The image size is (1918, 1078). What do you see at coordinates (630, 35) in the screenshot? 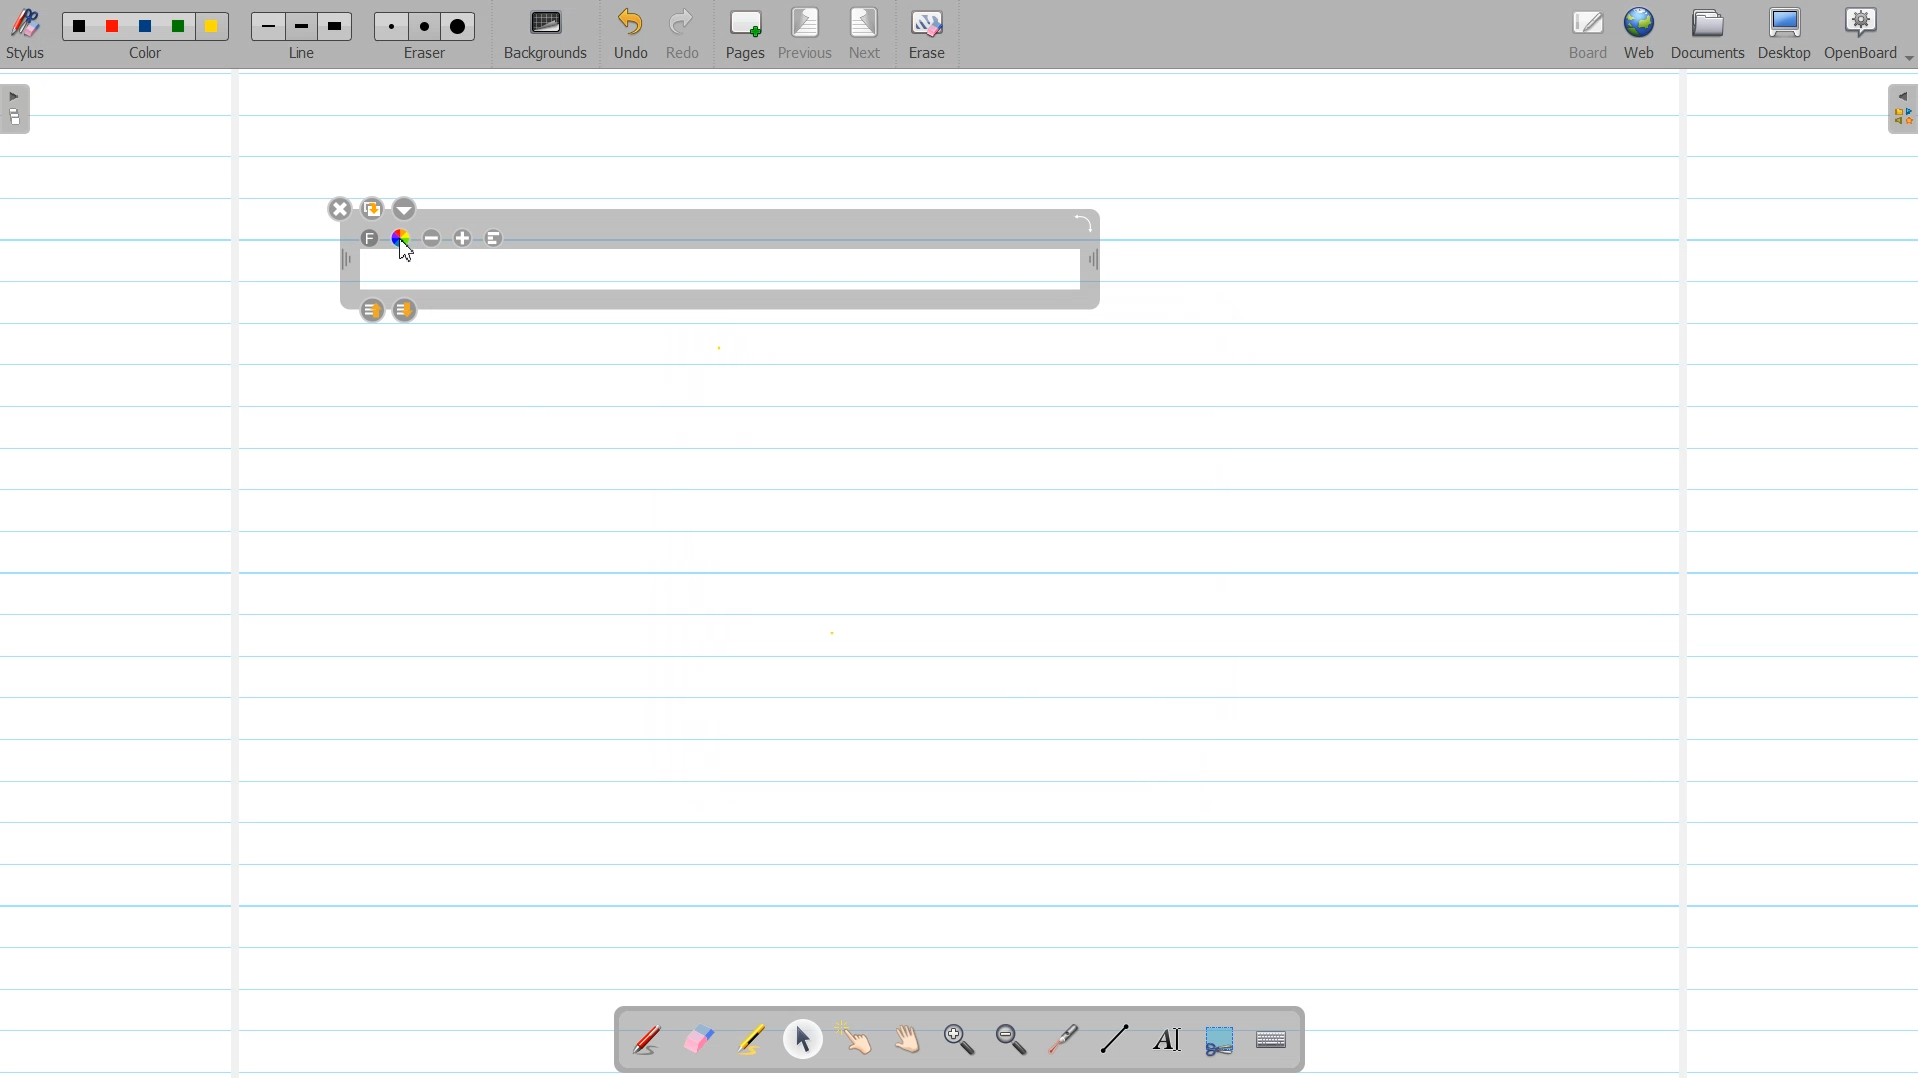
I see `Undo` at bounding box center [630, 35].